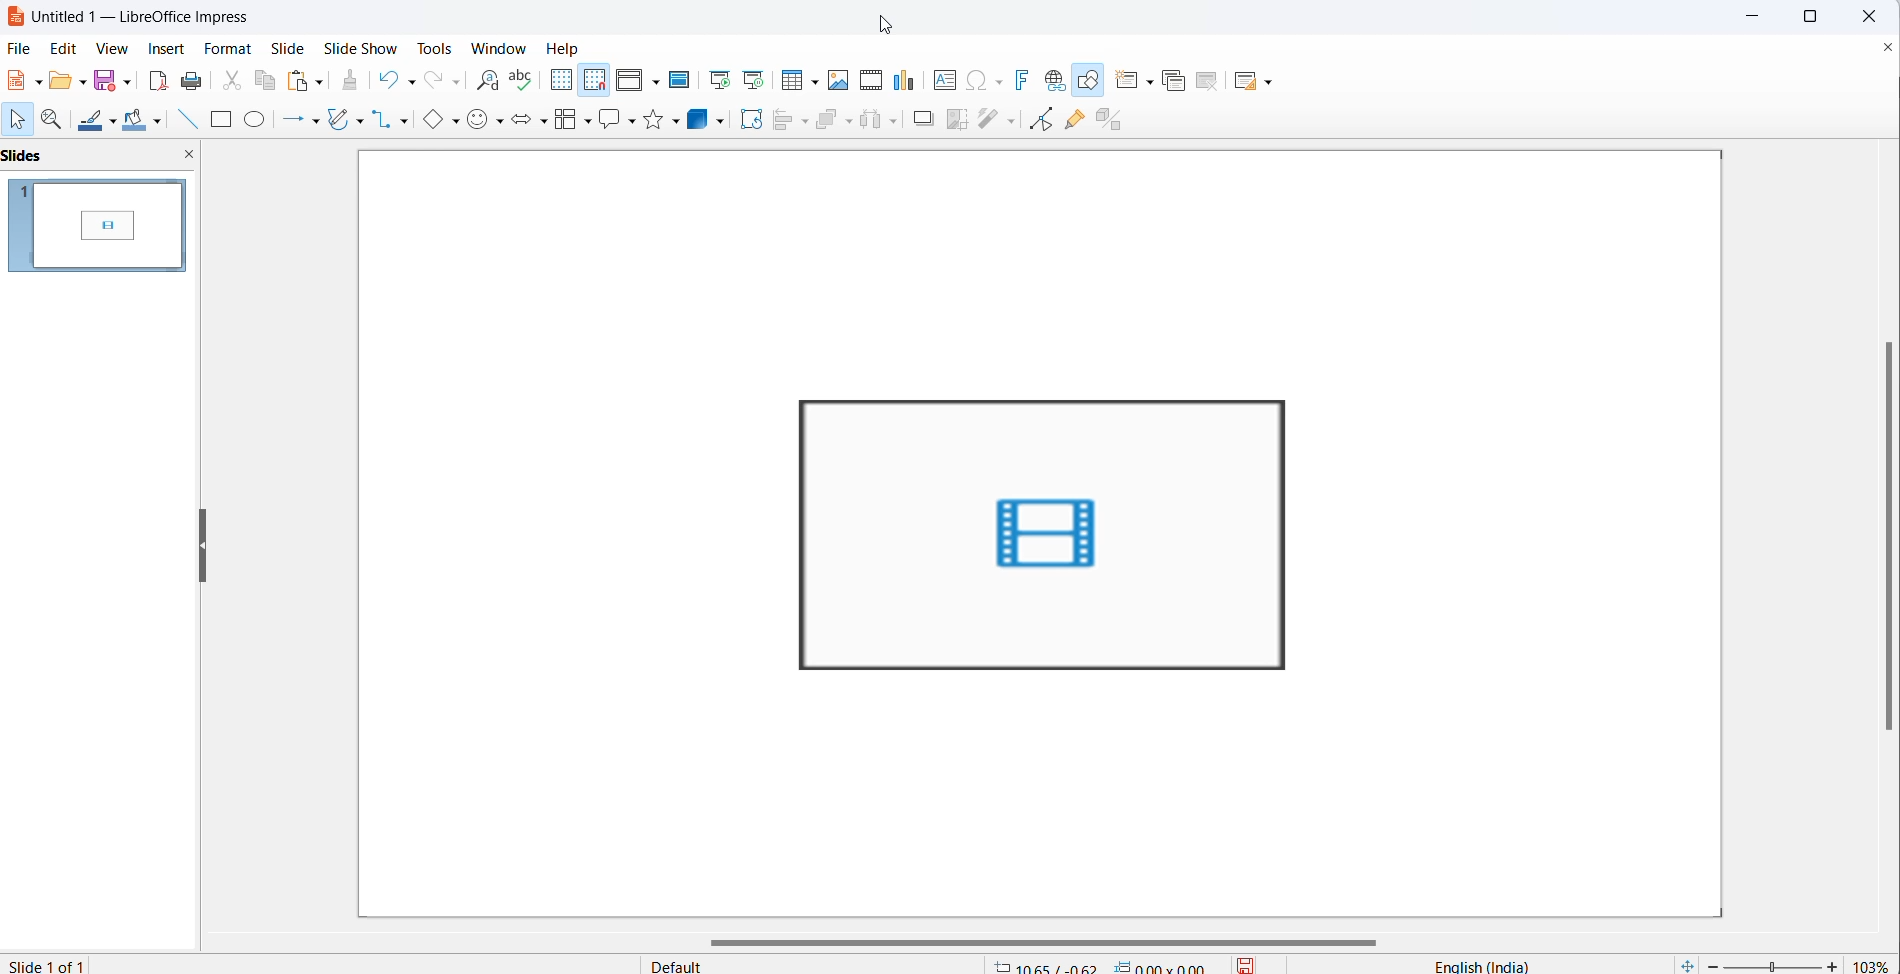  Describe the element at coordinates (1092, 81) in the screenshot. I see `draw shapes tool` at that location.